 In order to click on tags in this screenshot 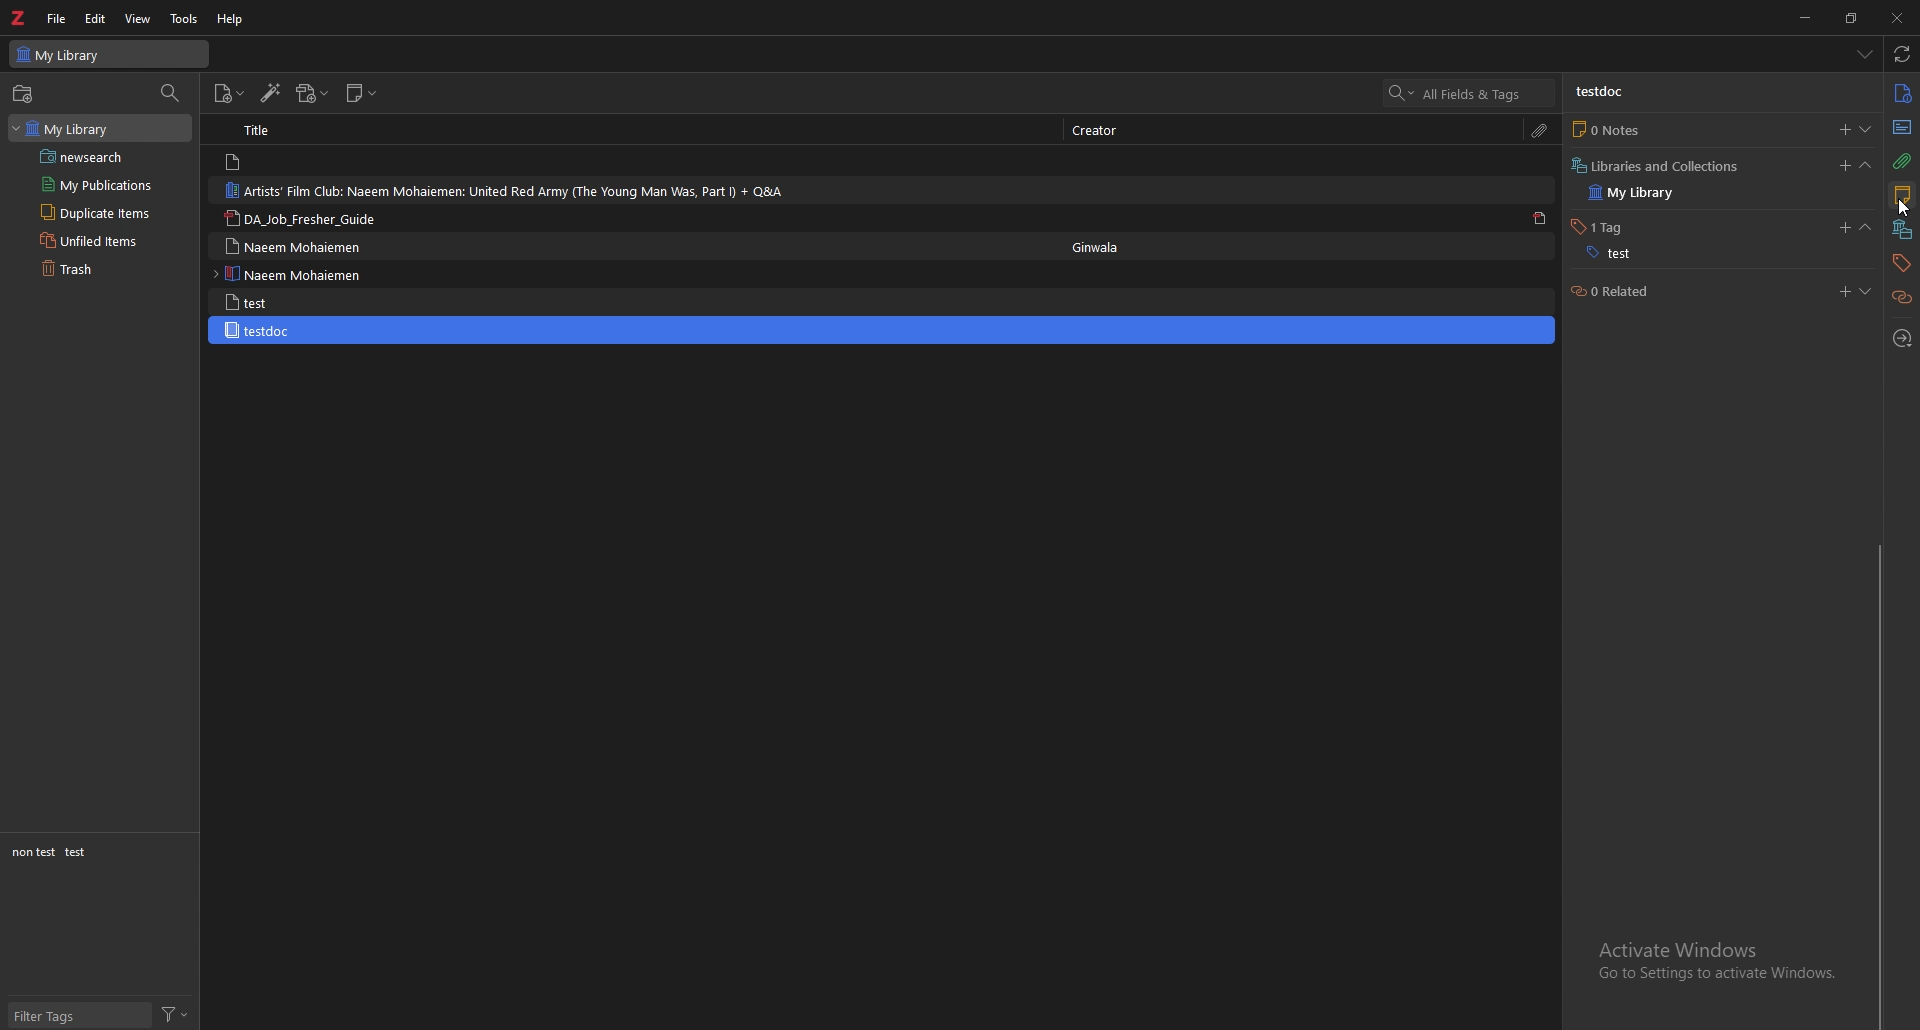, I will do `click(1902, 262)`.